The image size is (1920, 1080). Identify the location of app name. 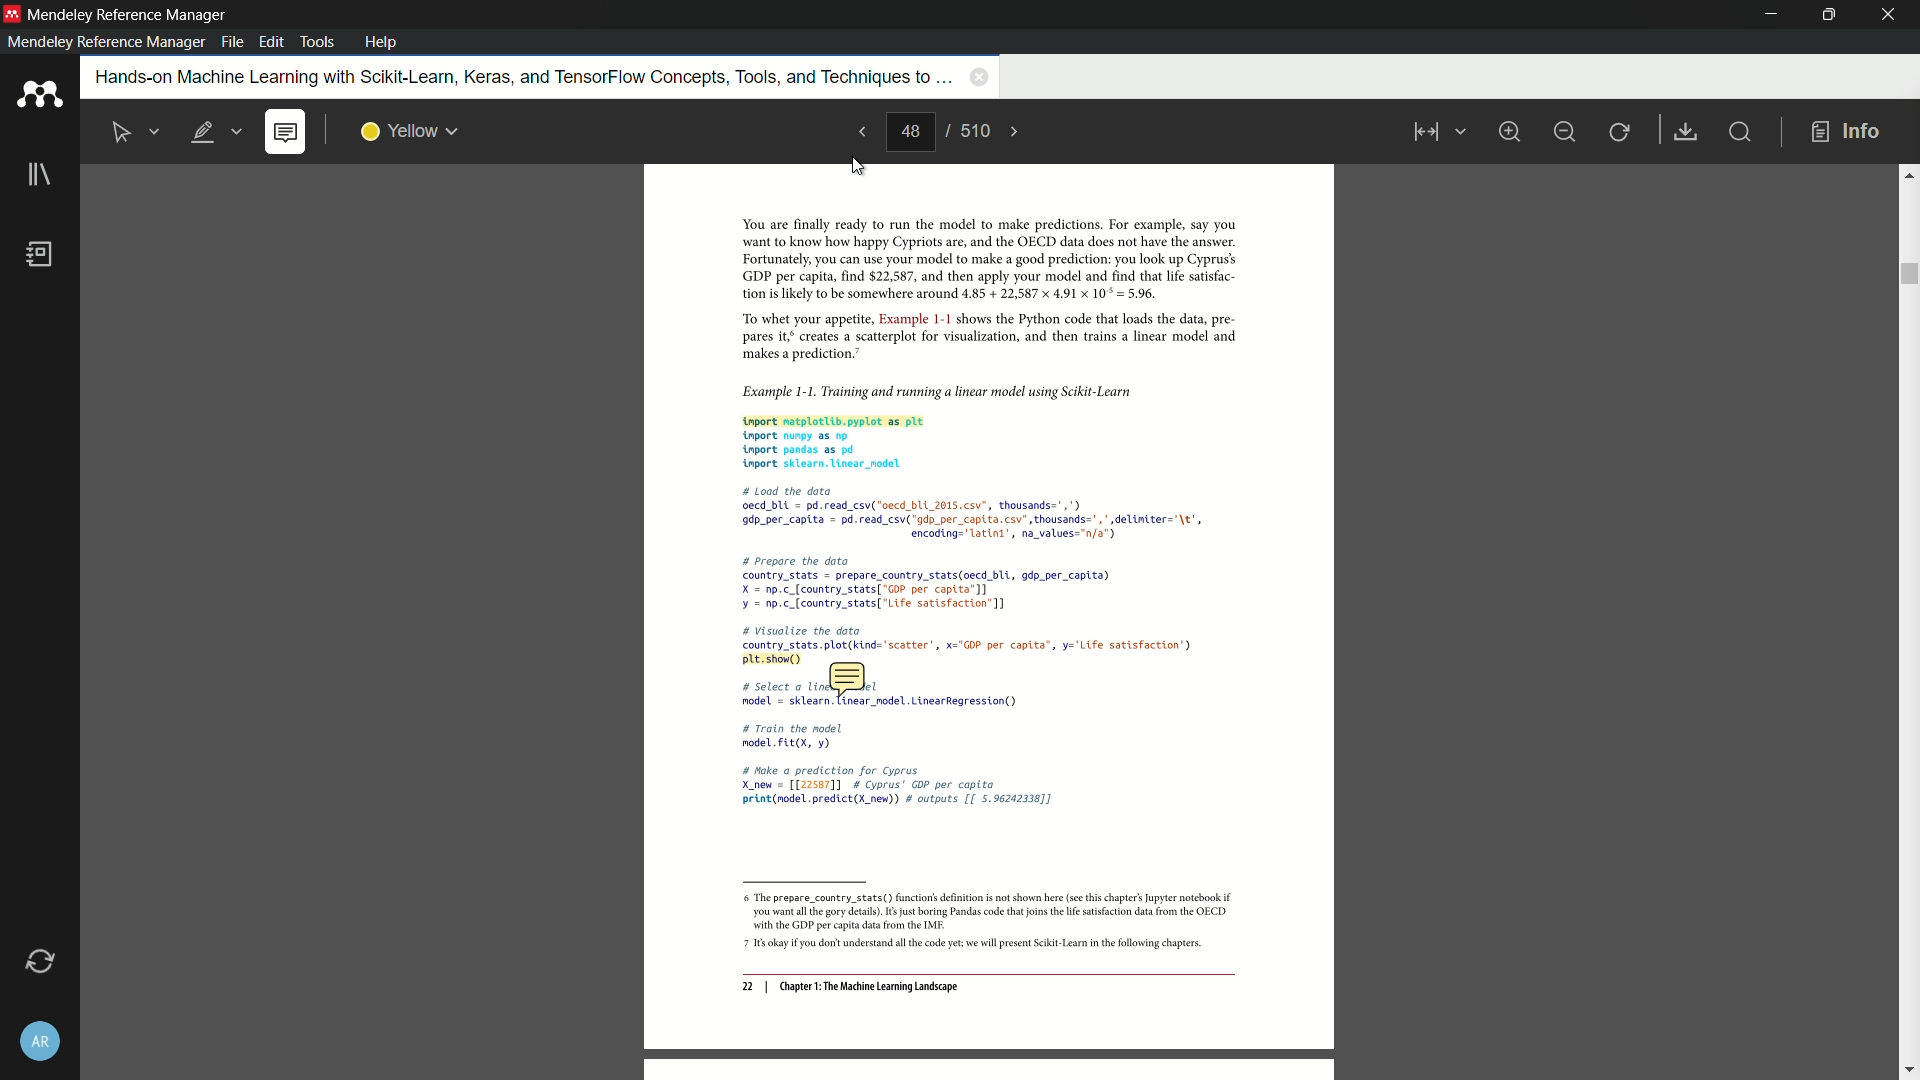
(130, 15).